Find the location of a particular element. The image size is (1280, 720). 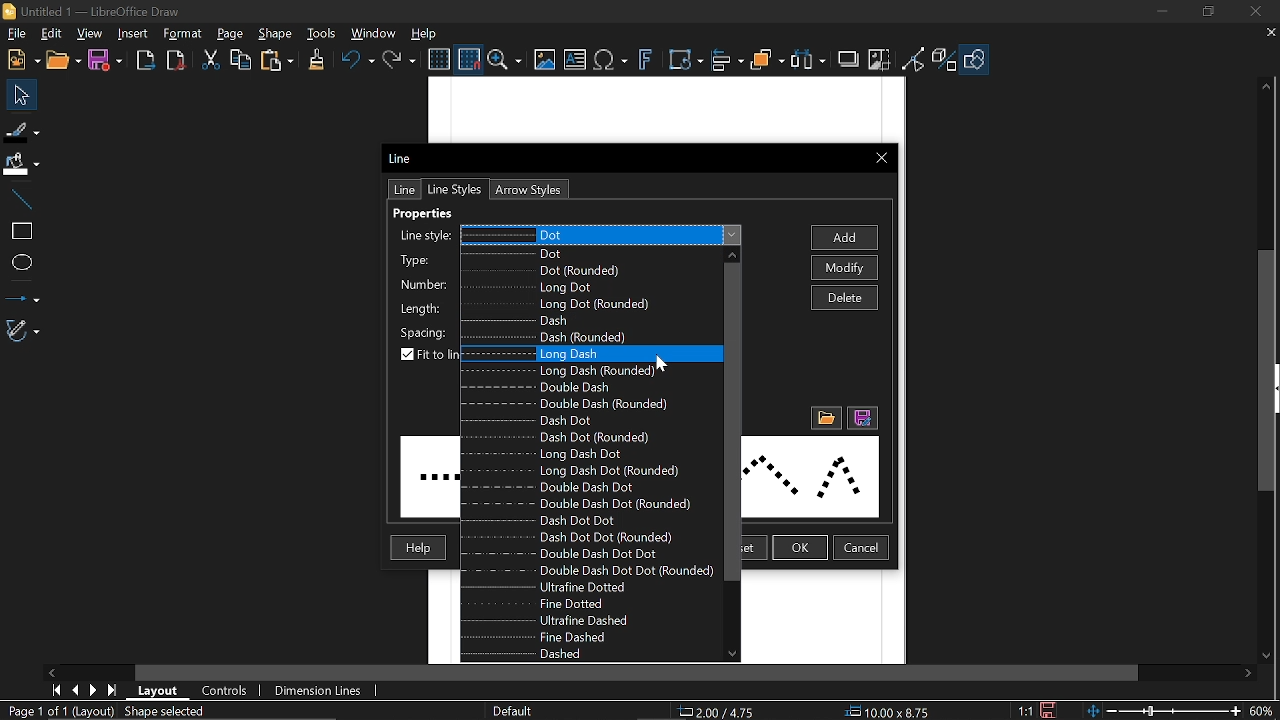

Line is located at coordinates (21, 201).